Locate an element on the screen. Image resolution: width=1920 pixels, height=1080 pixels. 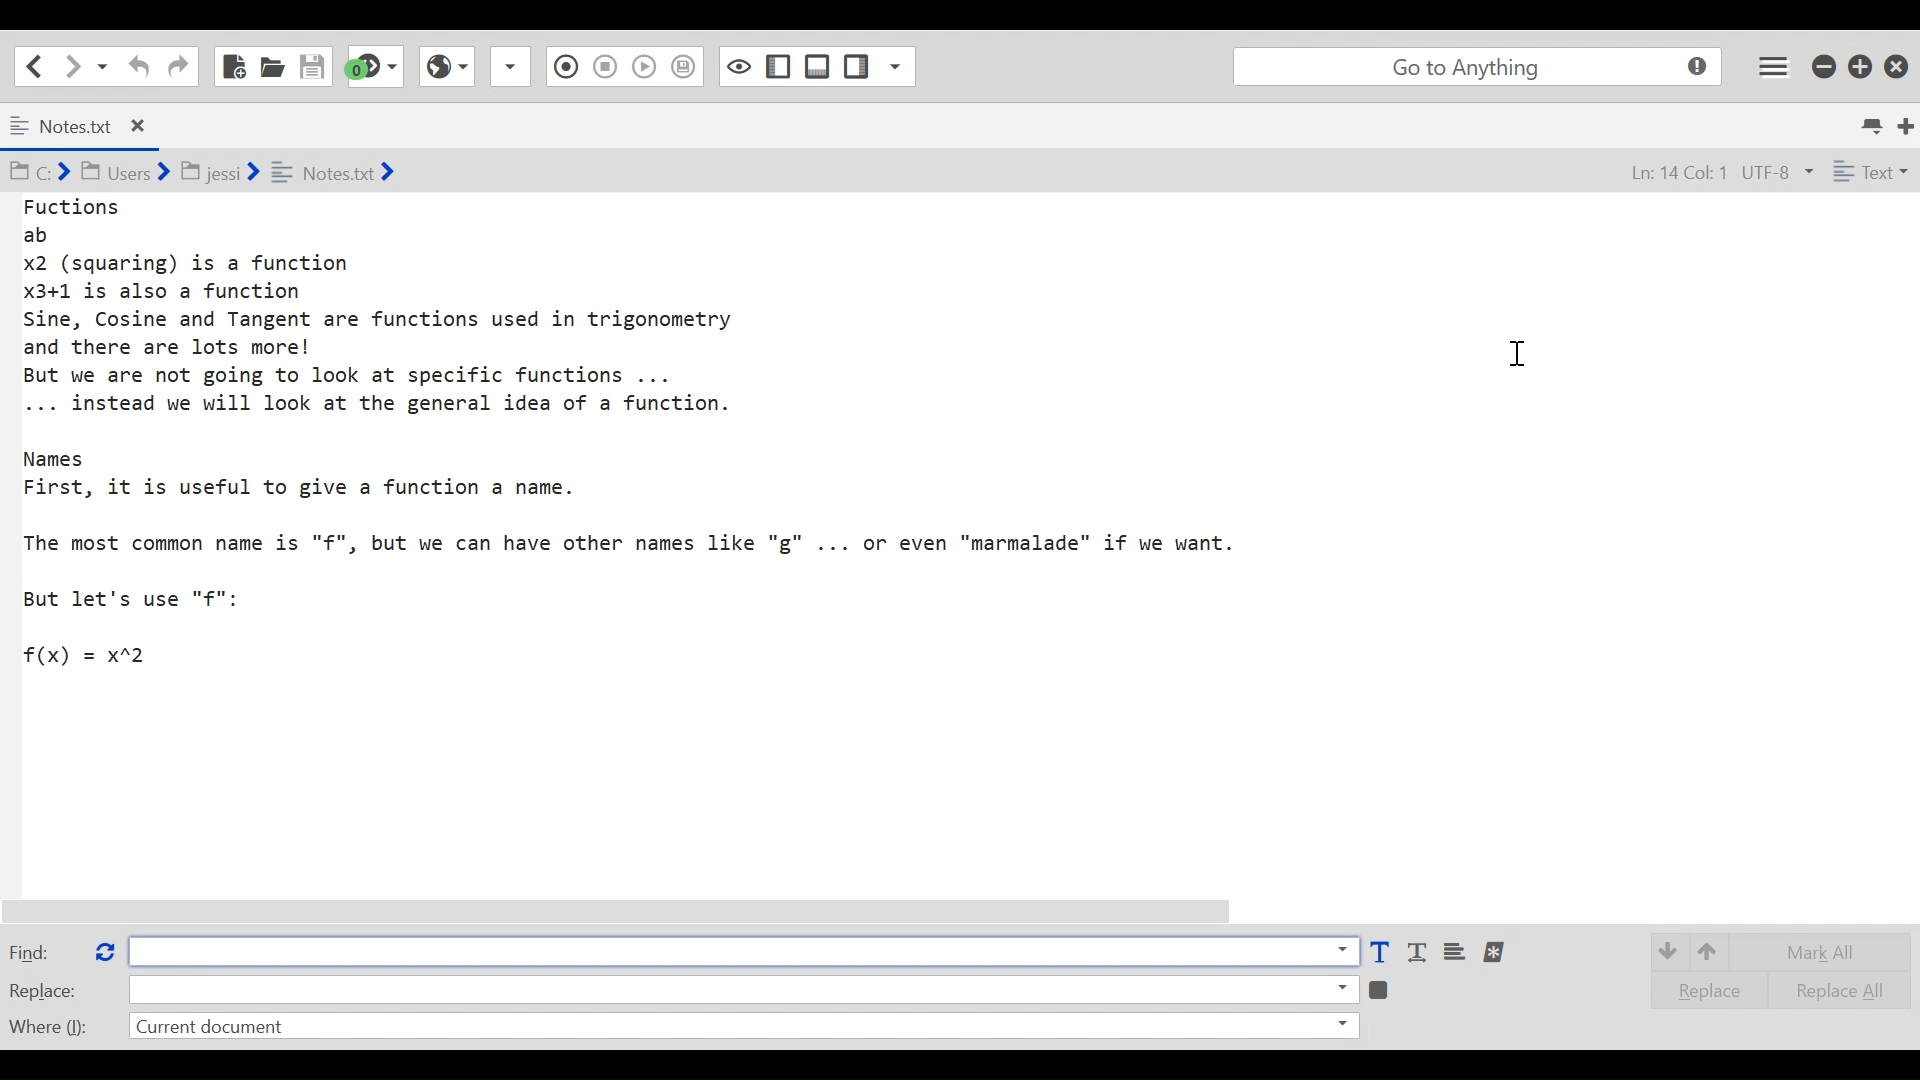
View in Browser is located at coordinates (604, 65).